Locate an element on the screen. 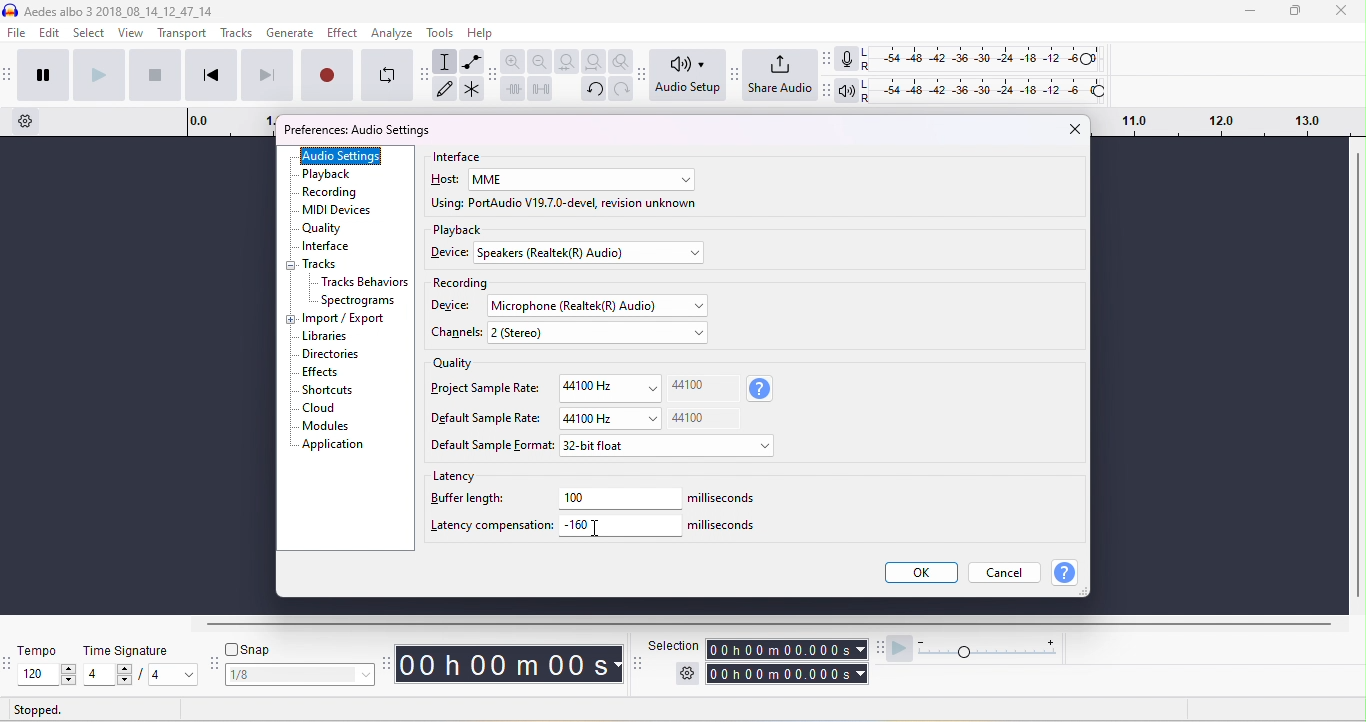 The width and height of the screenshot is (1366, 722). R is located at coordinates (867, 68).